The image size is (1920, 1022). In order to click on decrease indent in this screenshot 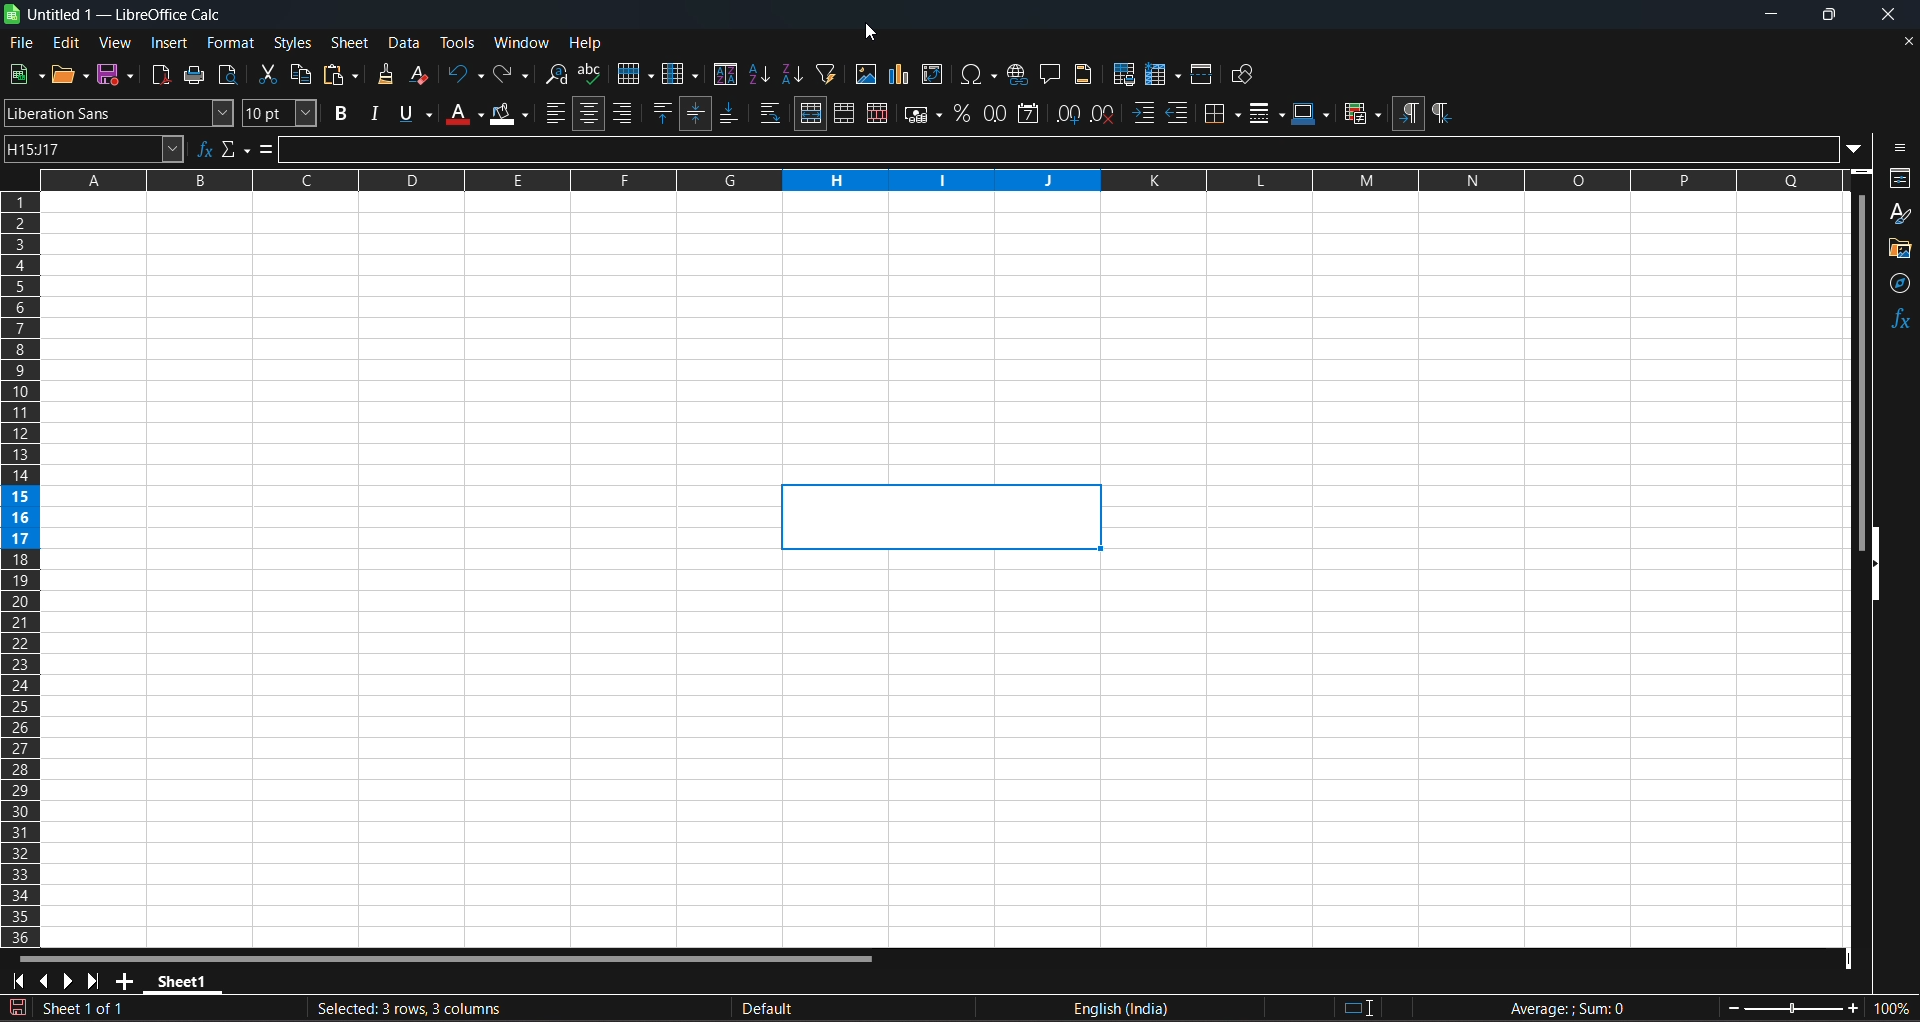, I will do `click(1180, 112)`.